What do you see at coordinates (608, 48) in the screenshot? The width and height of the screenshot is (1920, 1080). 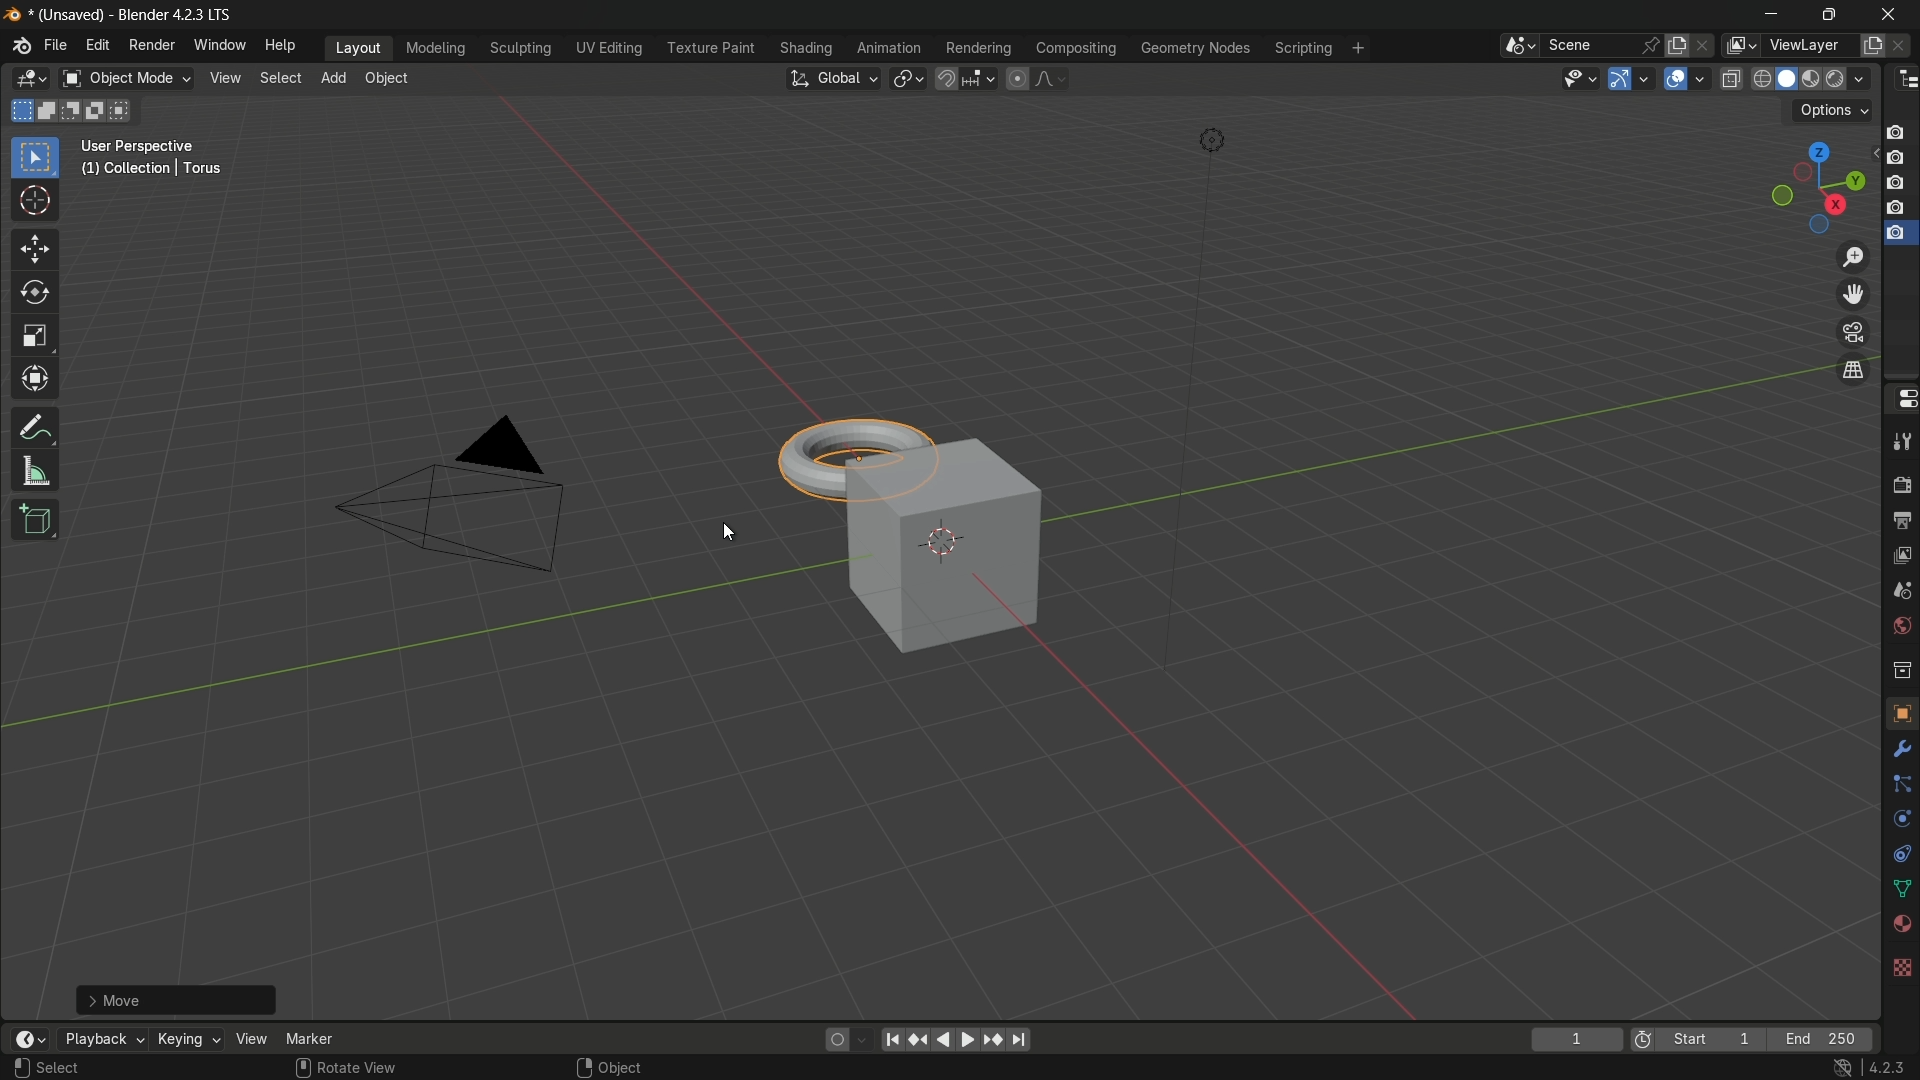 I see `uv editing` at bounding box center [608, 48].